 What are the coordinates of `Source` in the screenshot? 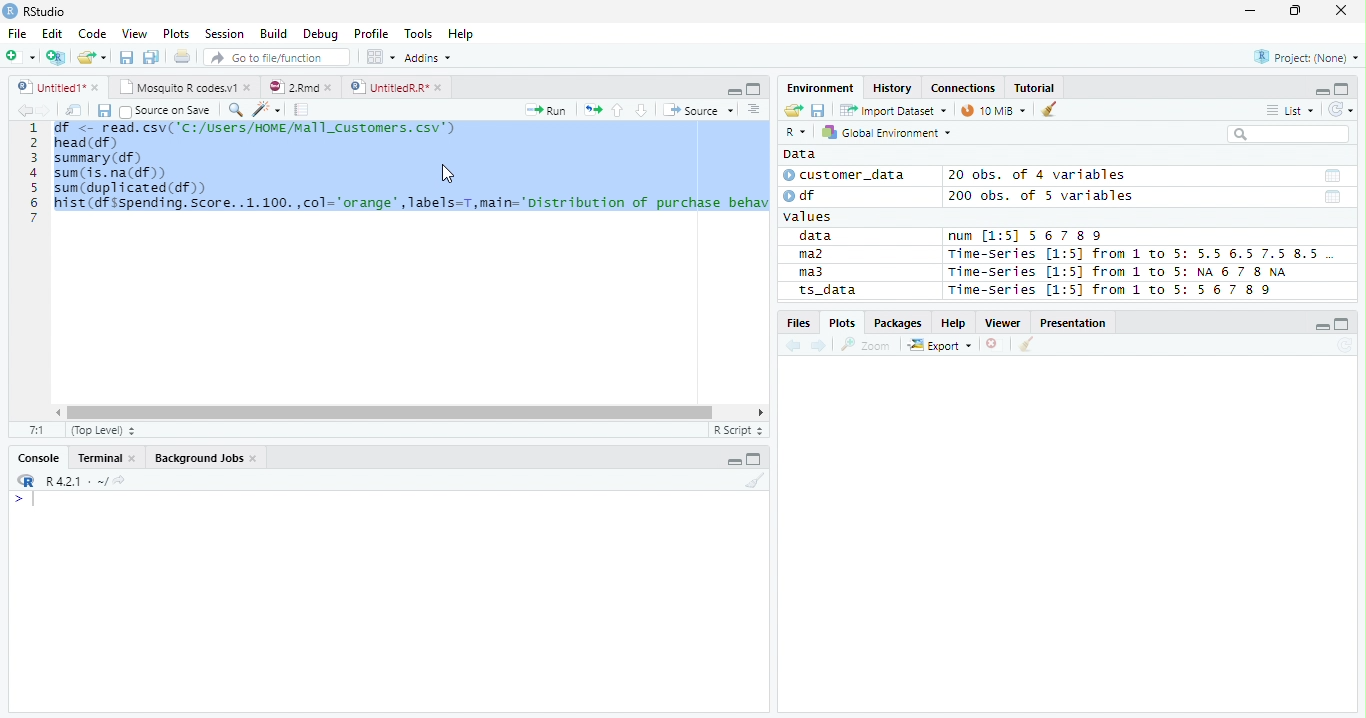 It's located at (696, 110).